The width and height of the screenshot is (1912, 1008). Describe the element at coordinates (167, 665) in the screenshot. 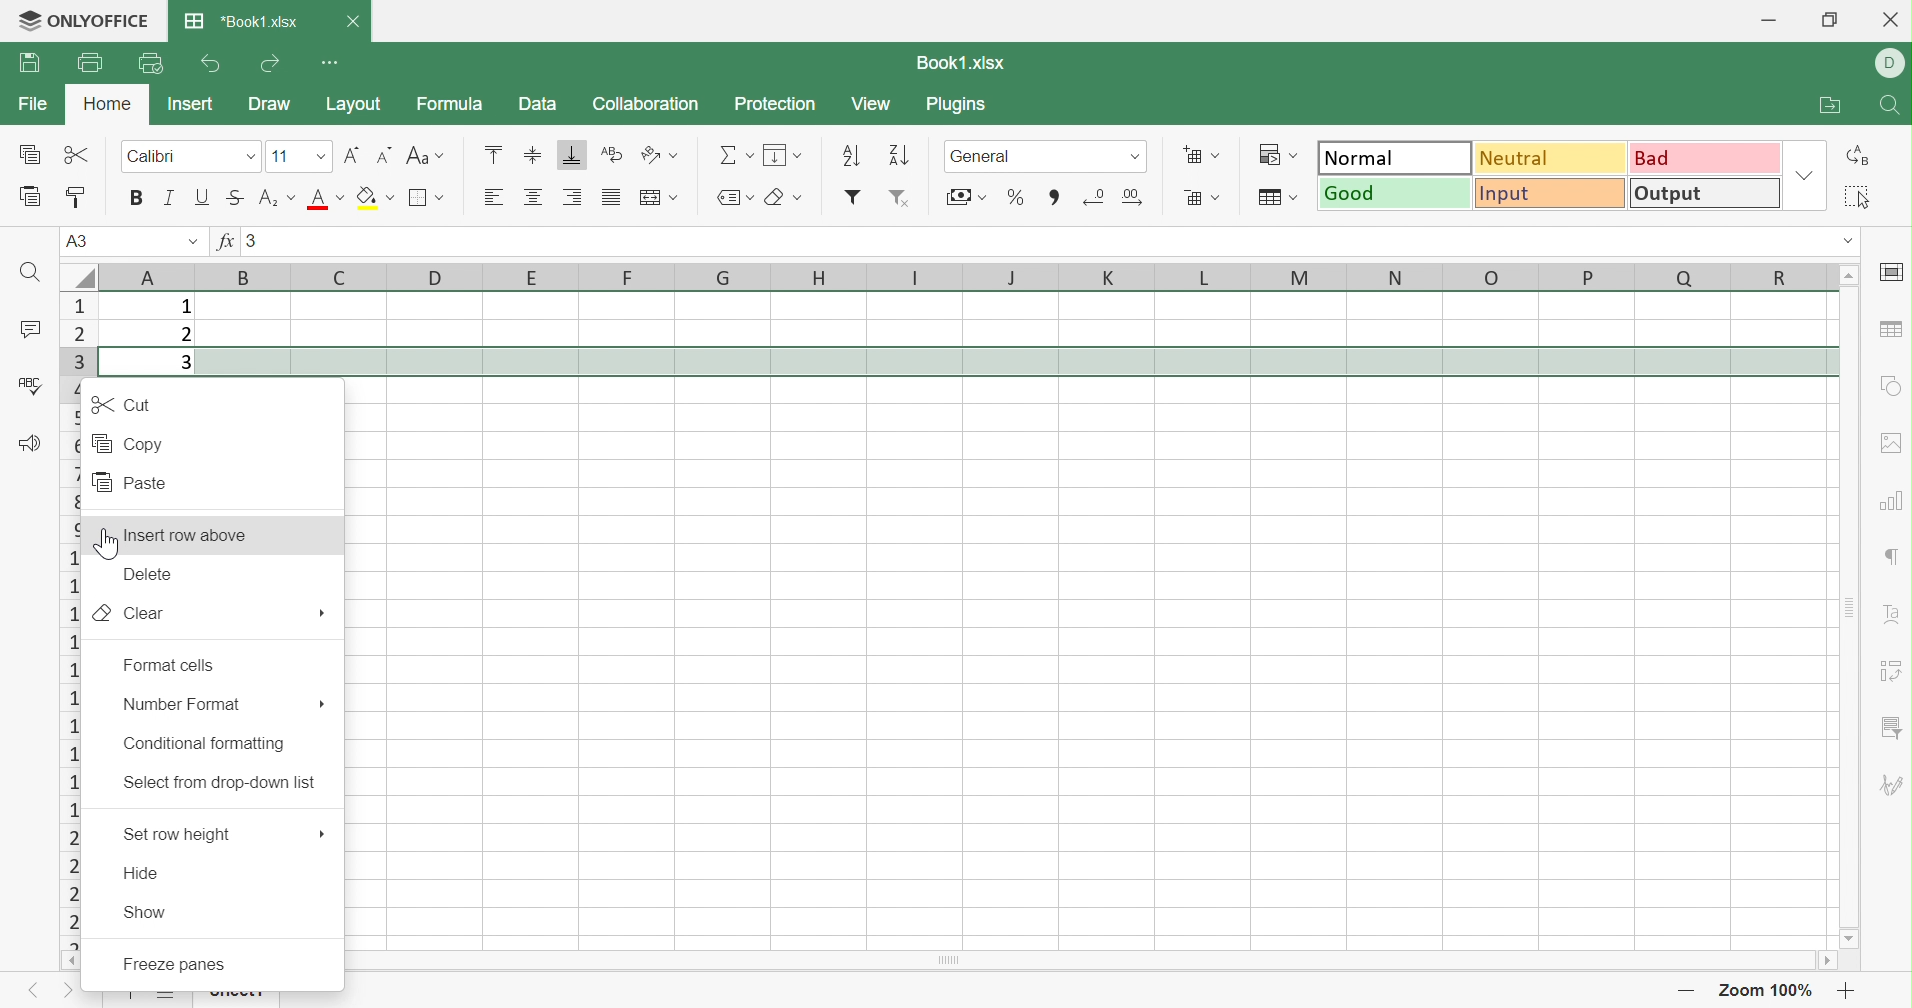

I see `Format cells` at that location.